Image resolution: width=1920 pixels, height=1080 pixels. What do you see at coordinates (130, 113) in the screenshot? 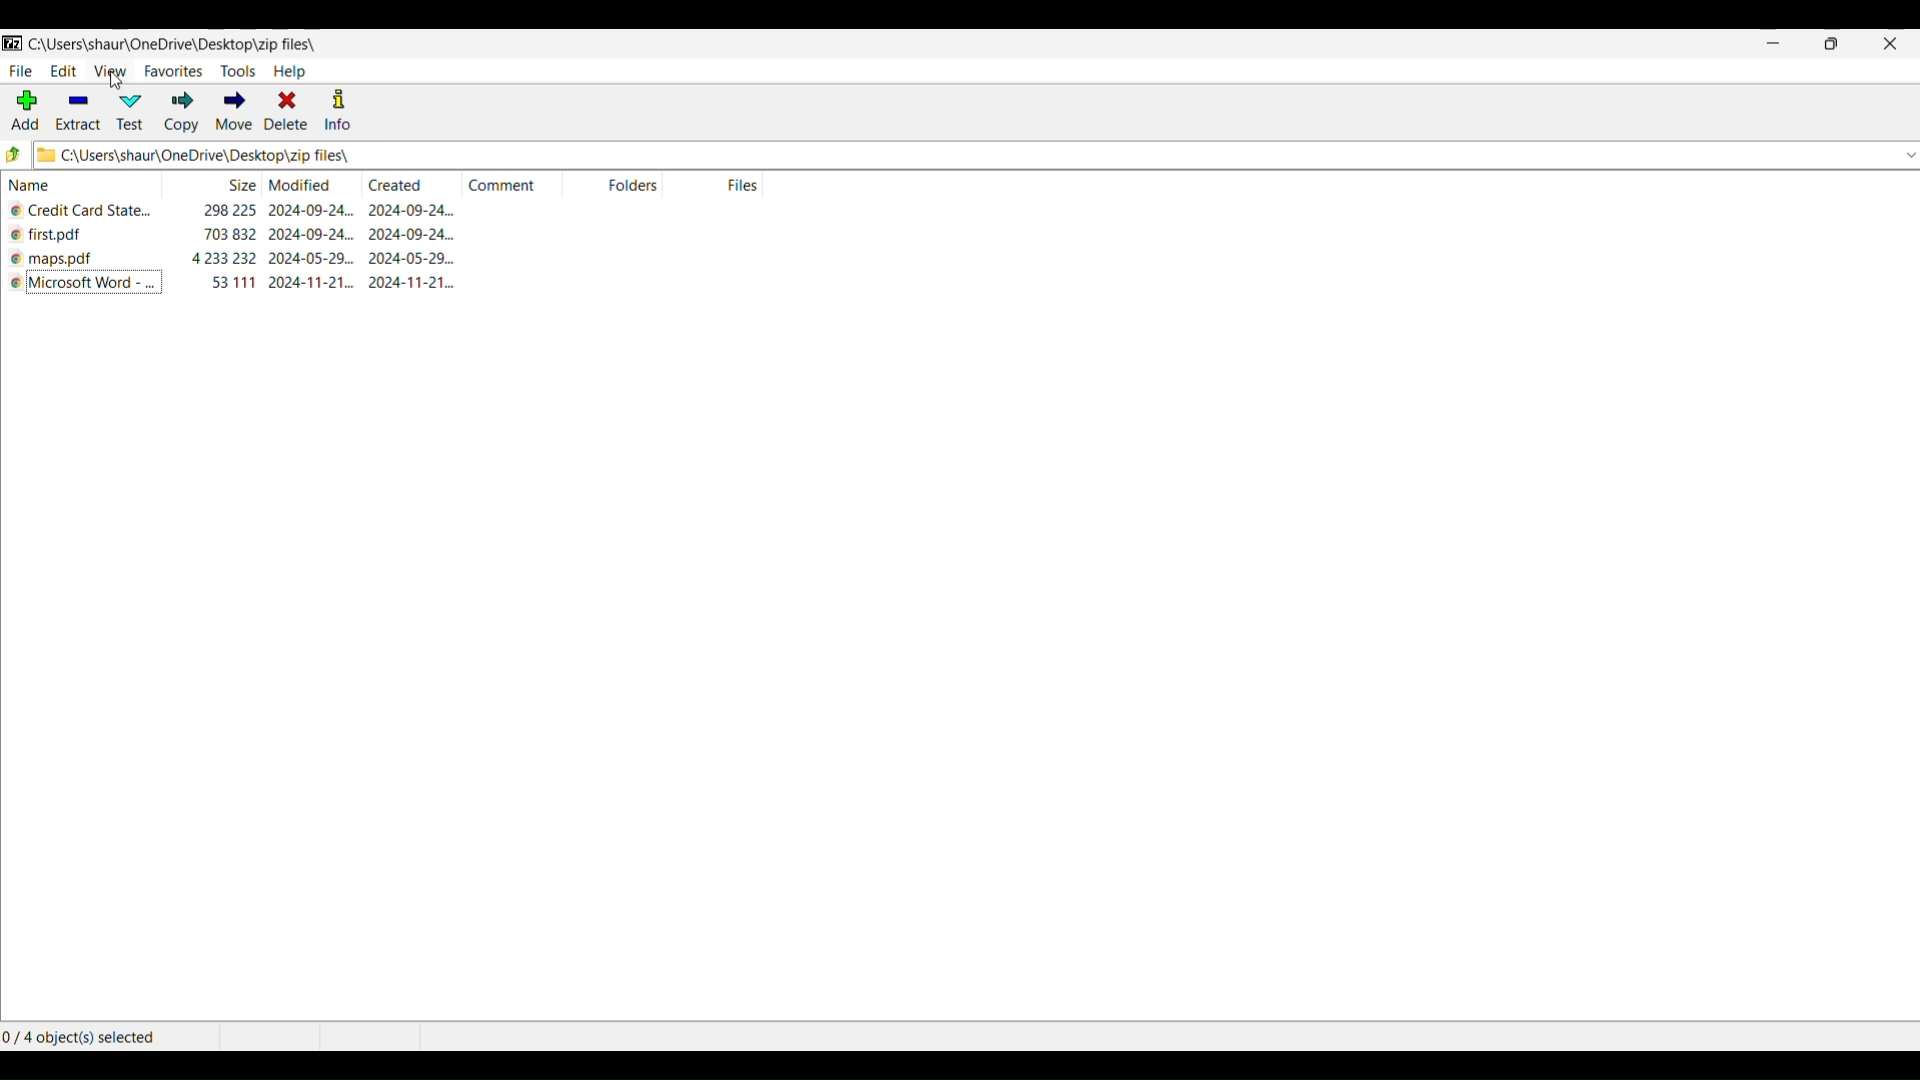
I see `test` at bounding box center [130, 113].